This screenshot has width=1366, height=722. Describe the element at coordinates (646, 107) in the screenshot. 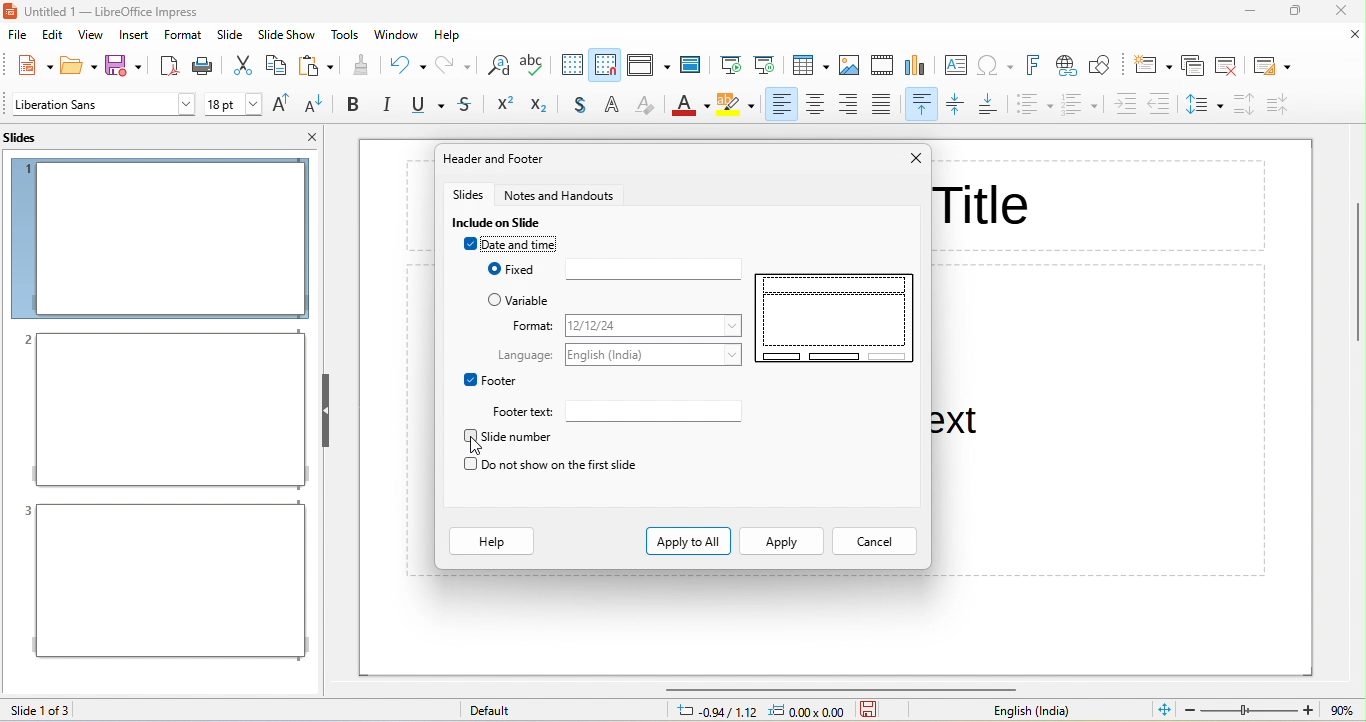

I see `clear direct formatting` at that location.